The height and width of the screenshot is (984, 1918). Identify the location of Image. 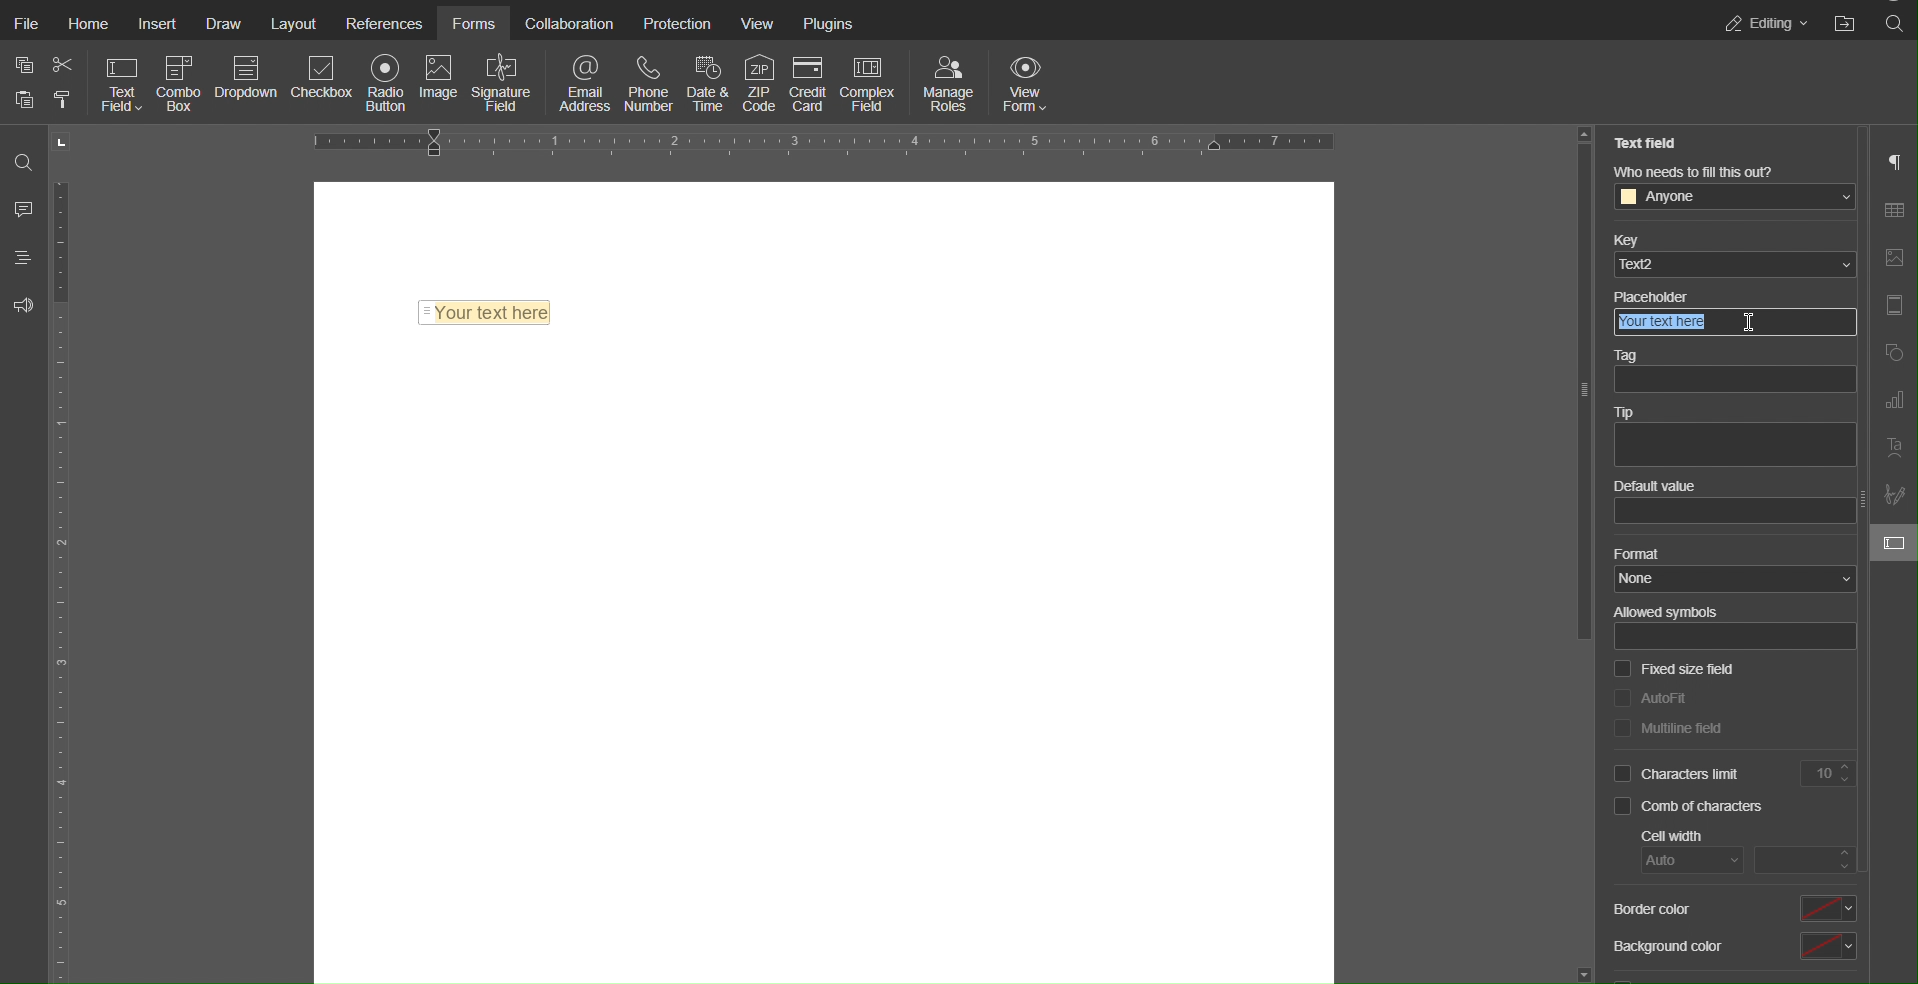
(438, 85).